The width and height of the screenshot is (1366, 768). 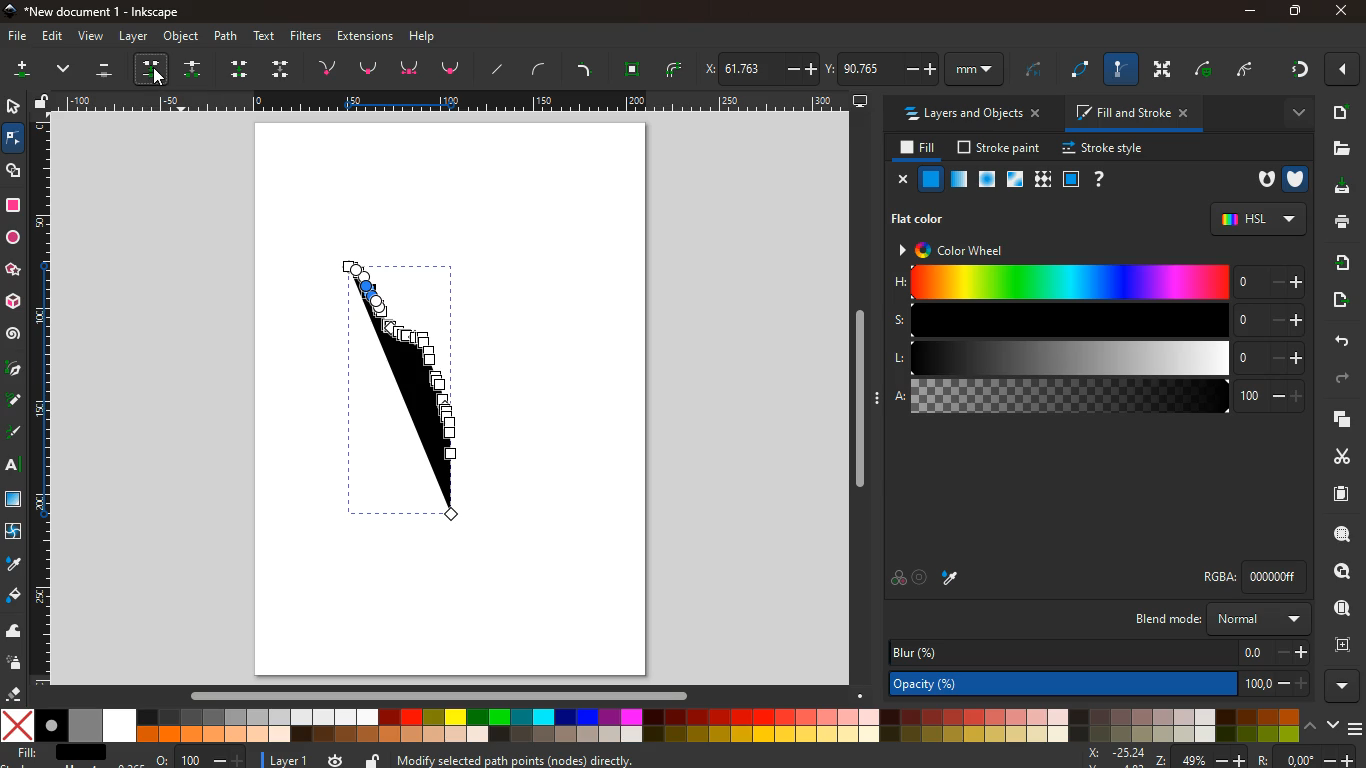 I want to click on shape, so click(x=15, y=170).